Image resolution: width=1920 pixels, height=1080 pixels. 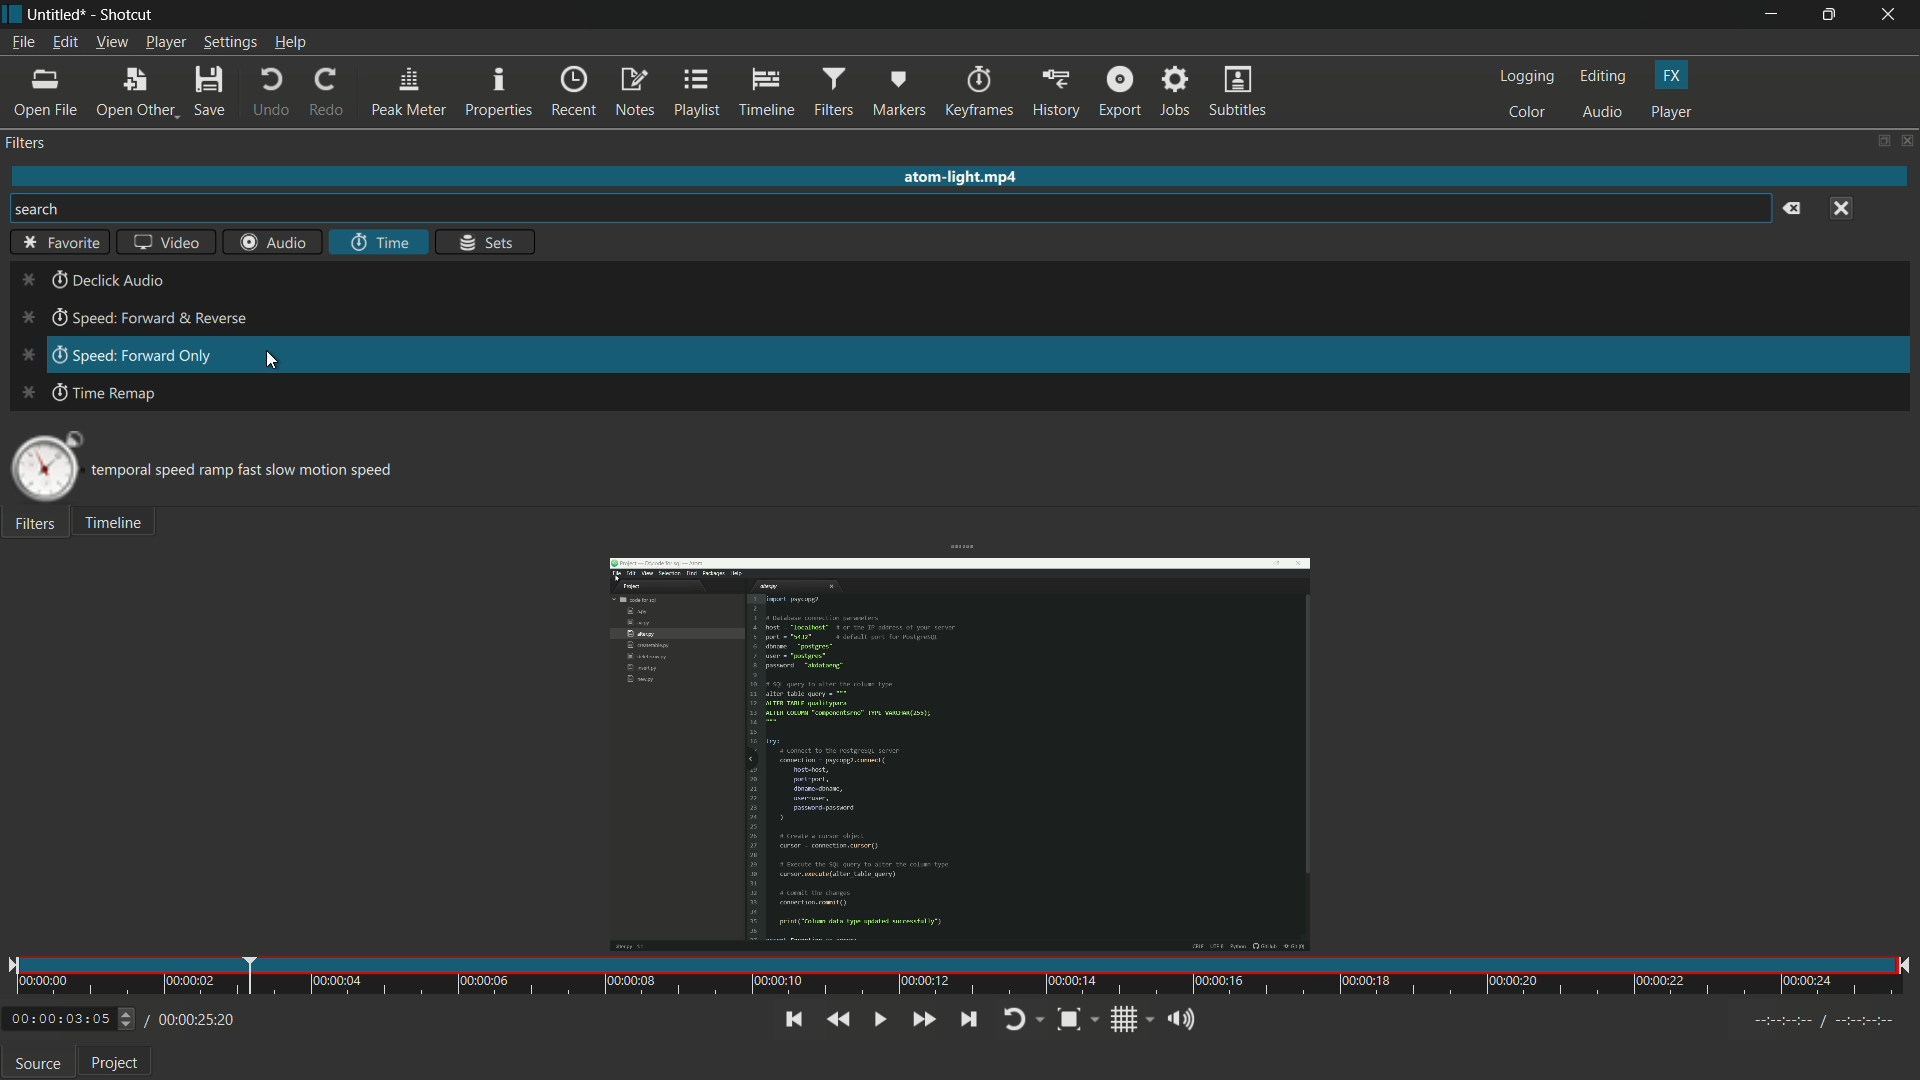 I want to click on close app, so click(x=1892, y=14).